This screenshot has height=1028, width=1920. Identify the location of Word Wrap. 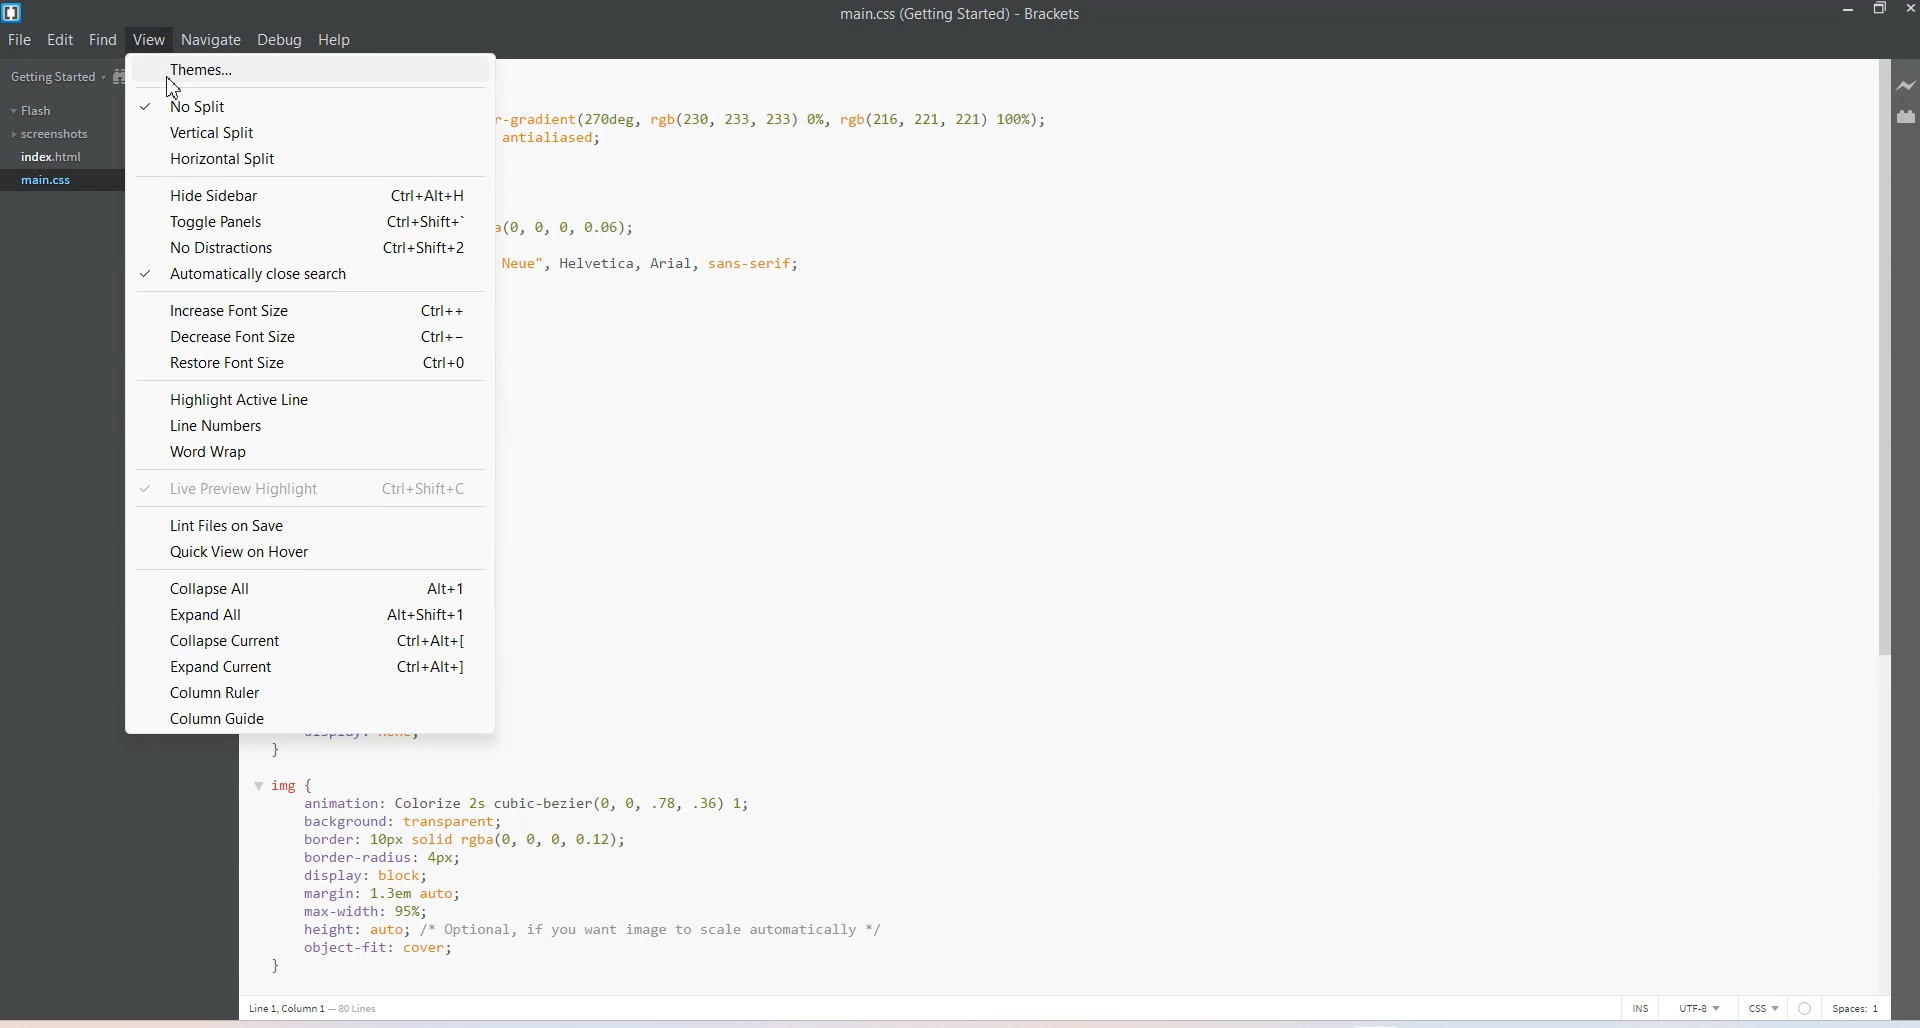
(305, 453).